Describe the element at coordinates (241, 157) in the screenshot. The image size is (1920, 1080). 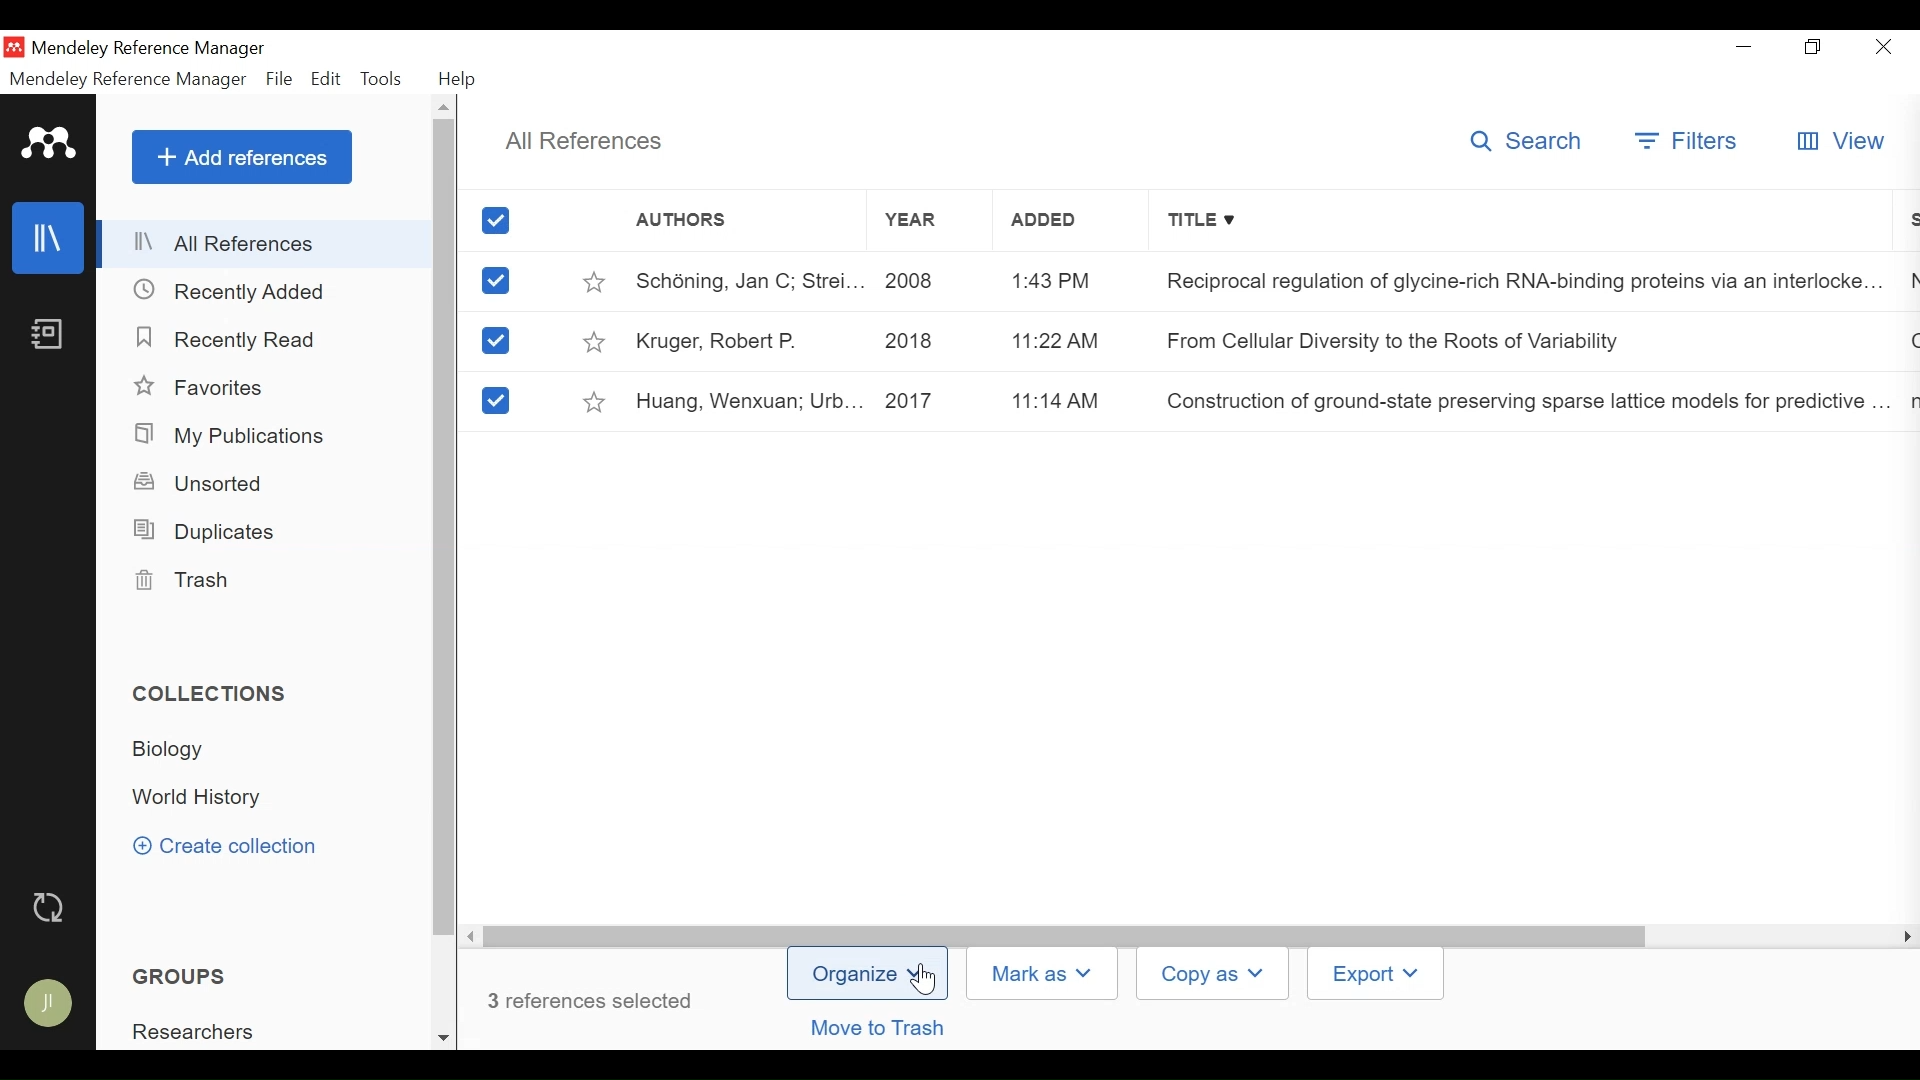
I see `Add Reference` at that location.